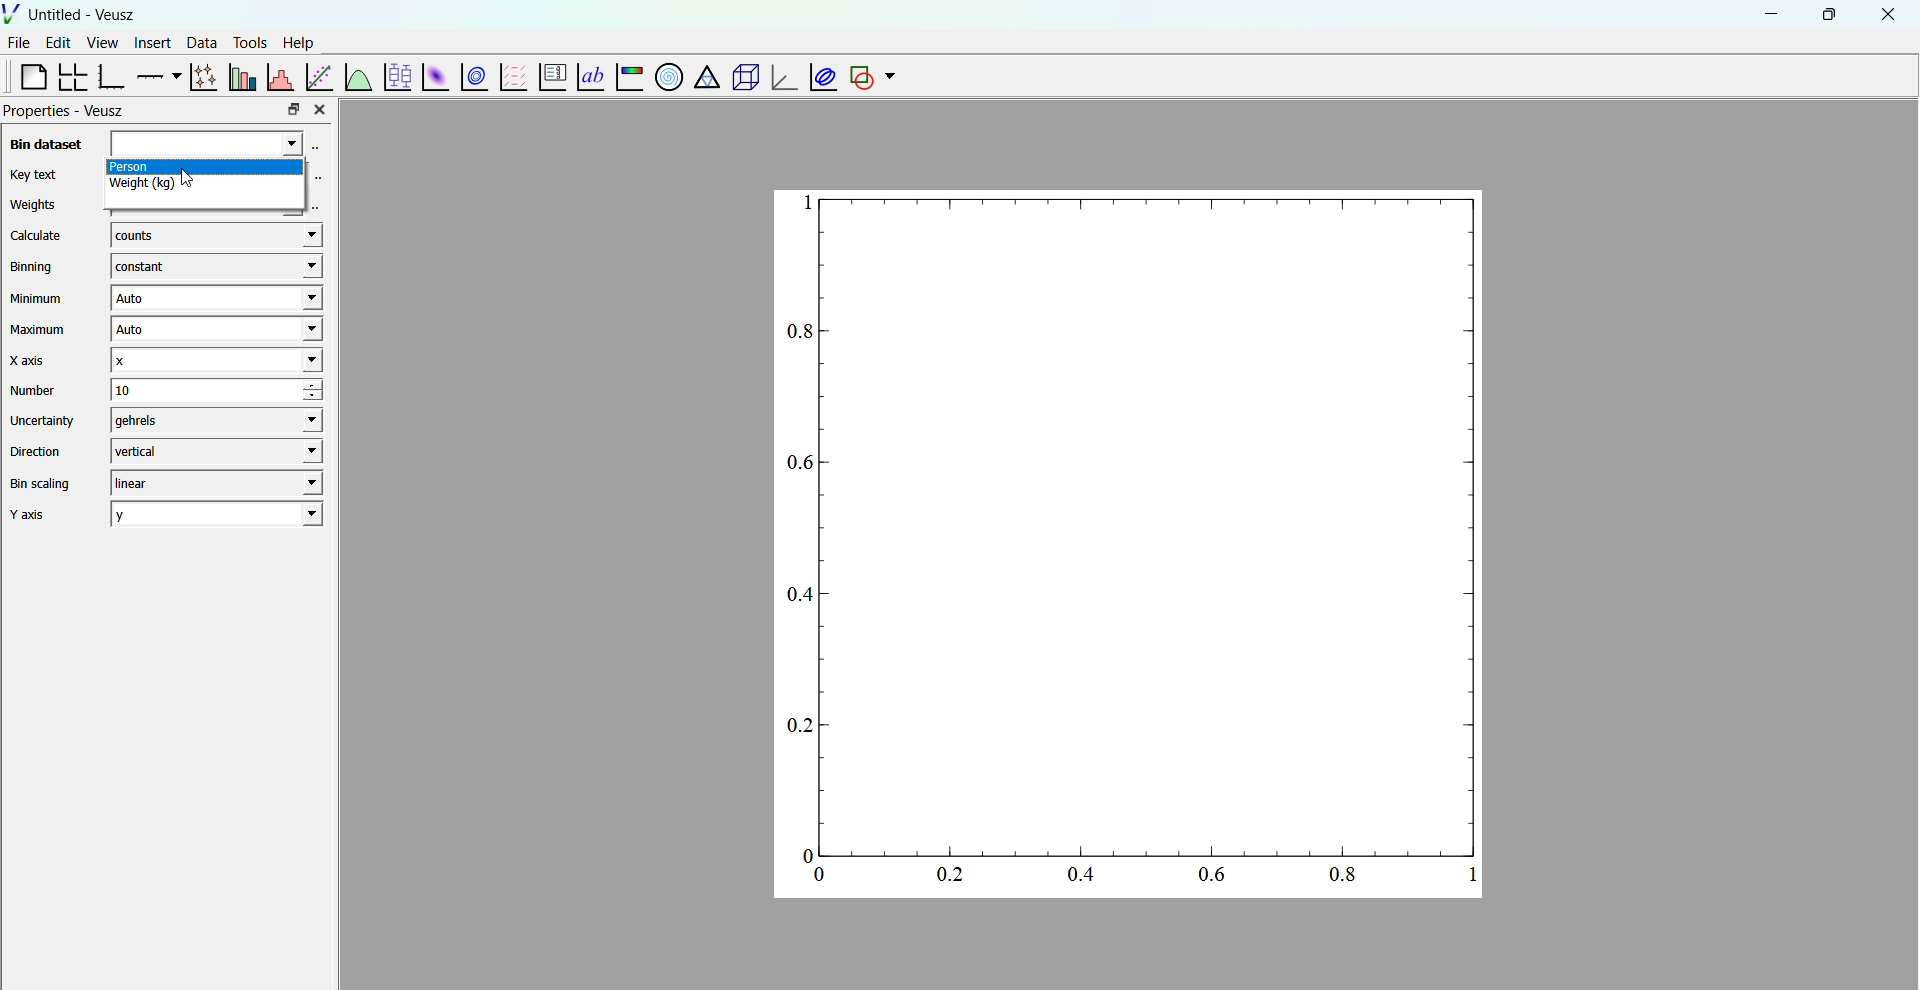  Describe the element at coordinates (44, 420) in the screenshot. I see `Uncertainty` at that location.